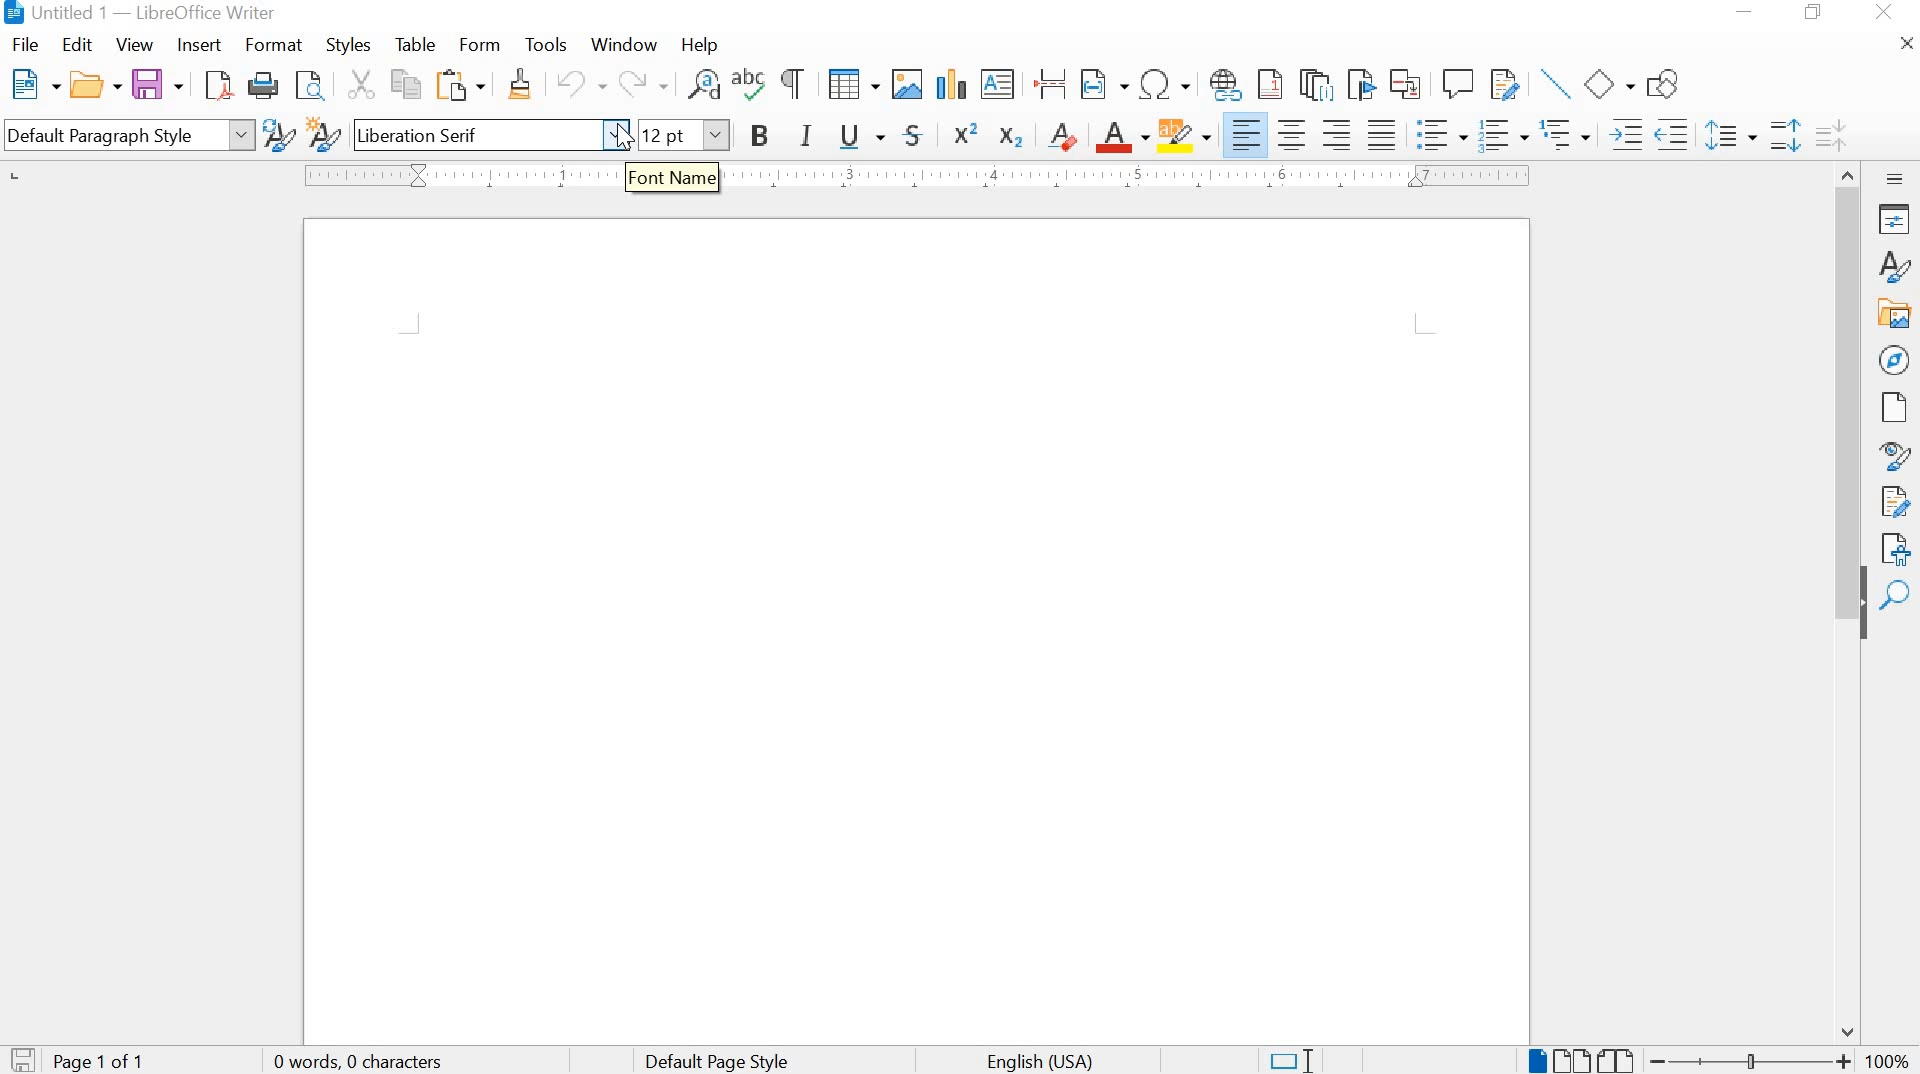 The image size is (1920, 1074). What do you see at coordinates (104, 1062) in the screenshot?
I see `PAGE 1 OF 1` at bounding box center [104, 1062].